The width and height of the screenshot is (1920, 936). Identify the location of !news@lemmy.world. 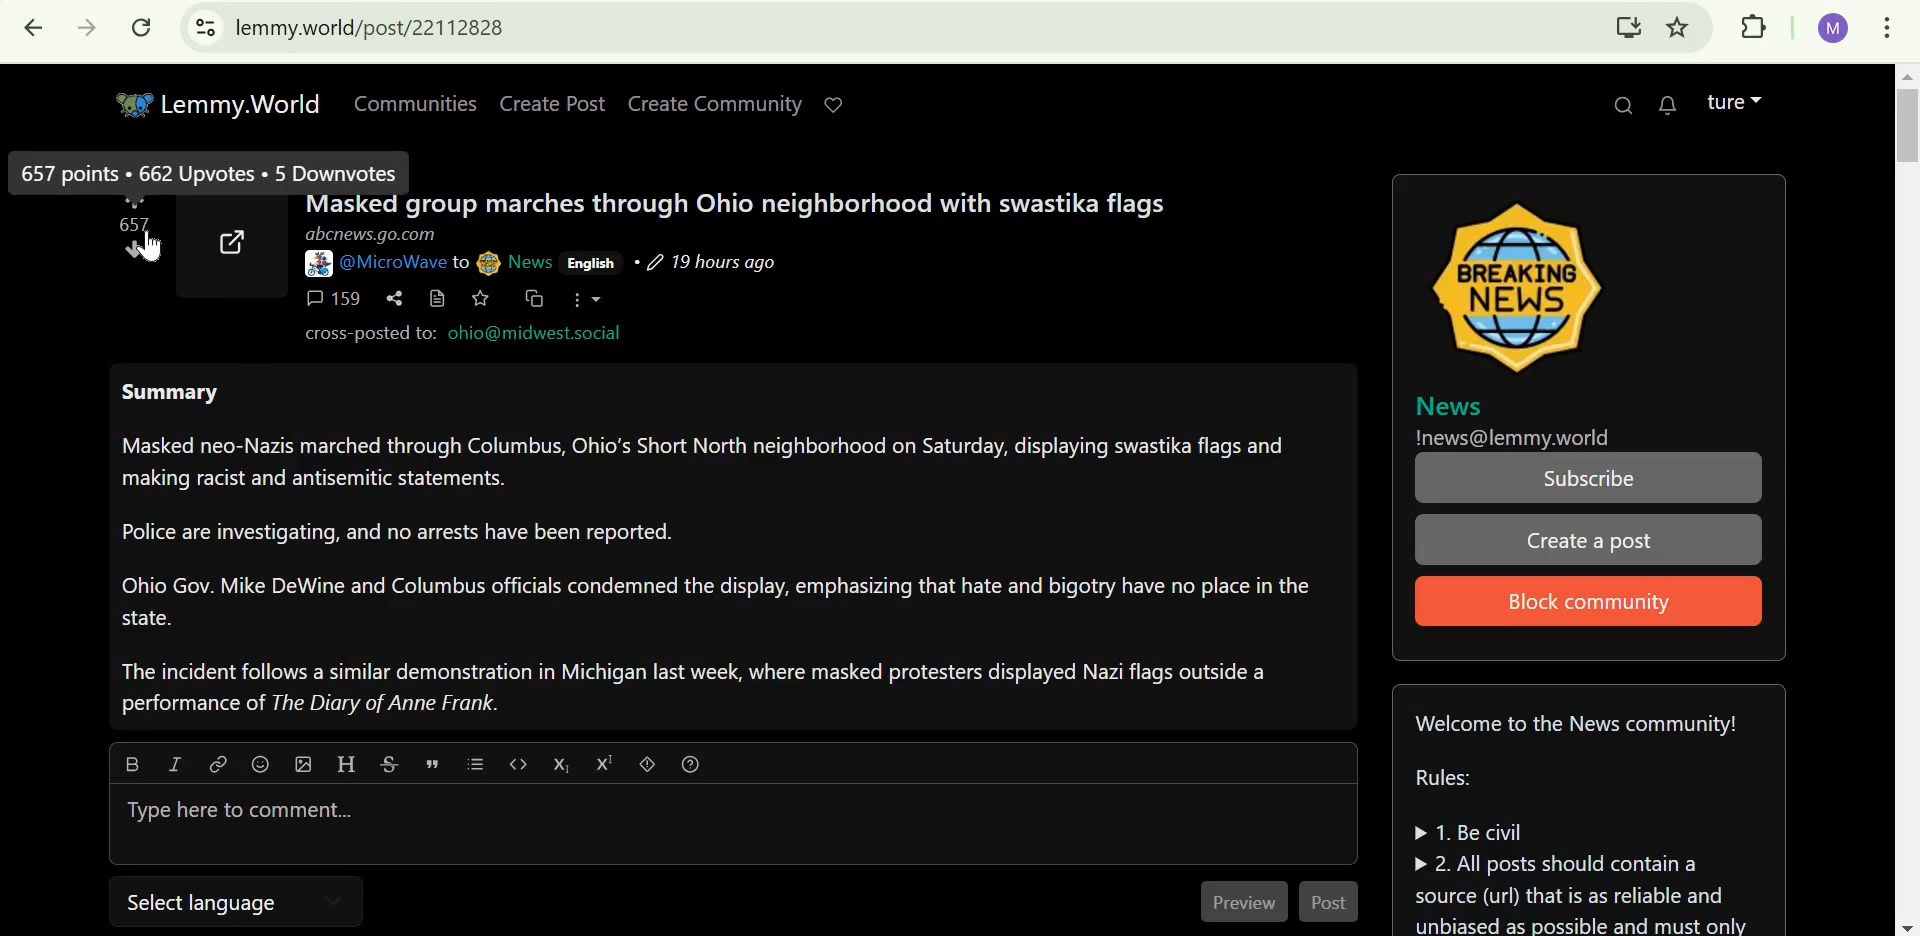
(1516, 438).